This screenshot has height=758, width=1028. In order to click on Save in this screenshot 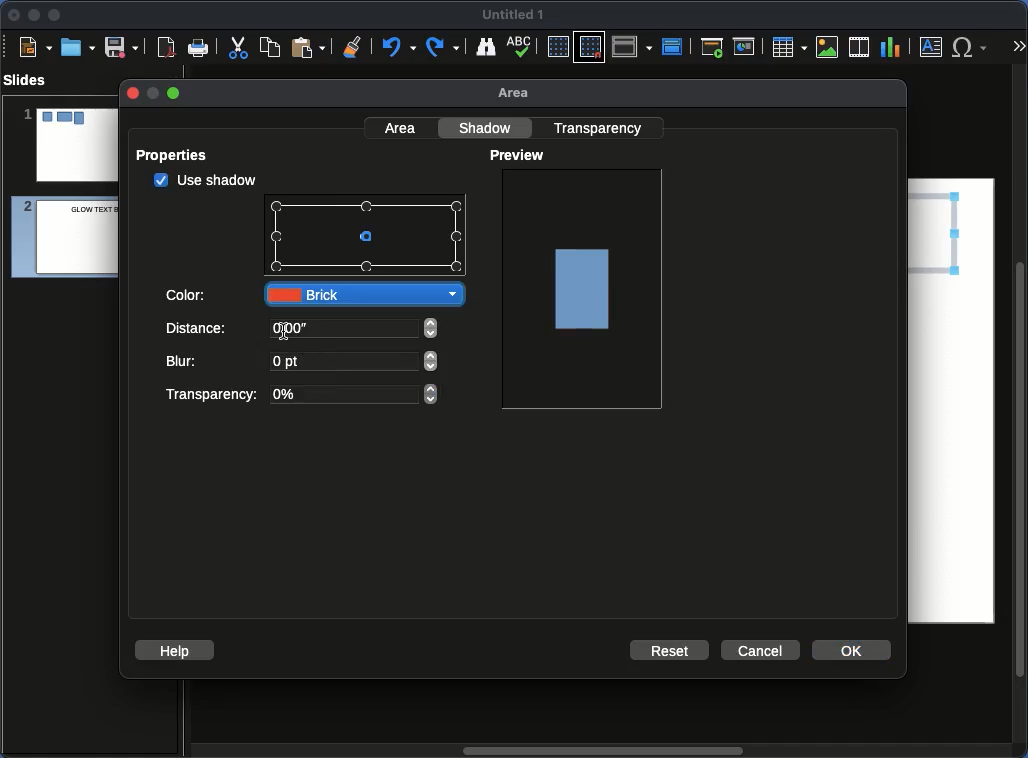, I will do `click(123, 46)`.